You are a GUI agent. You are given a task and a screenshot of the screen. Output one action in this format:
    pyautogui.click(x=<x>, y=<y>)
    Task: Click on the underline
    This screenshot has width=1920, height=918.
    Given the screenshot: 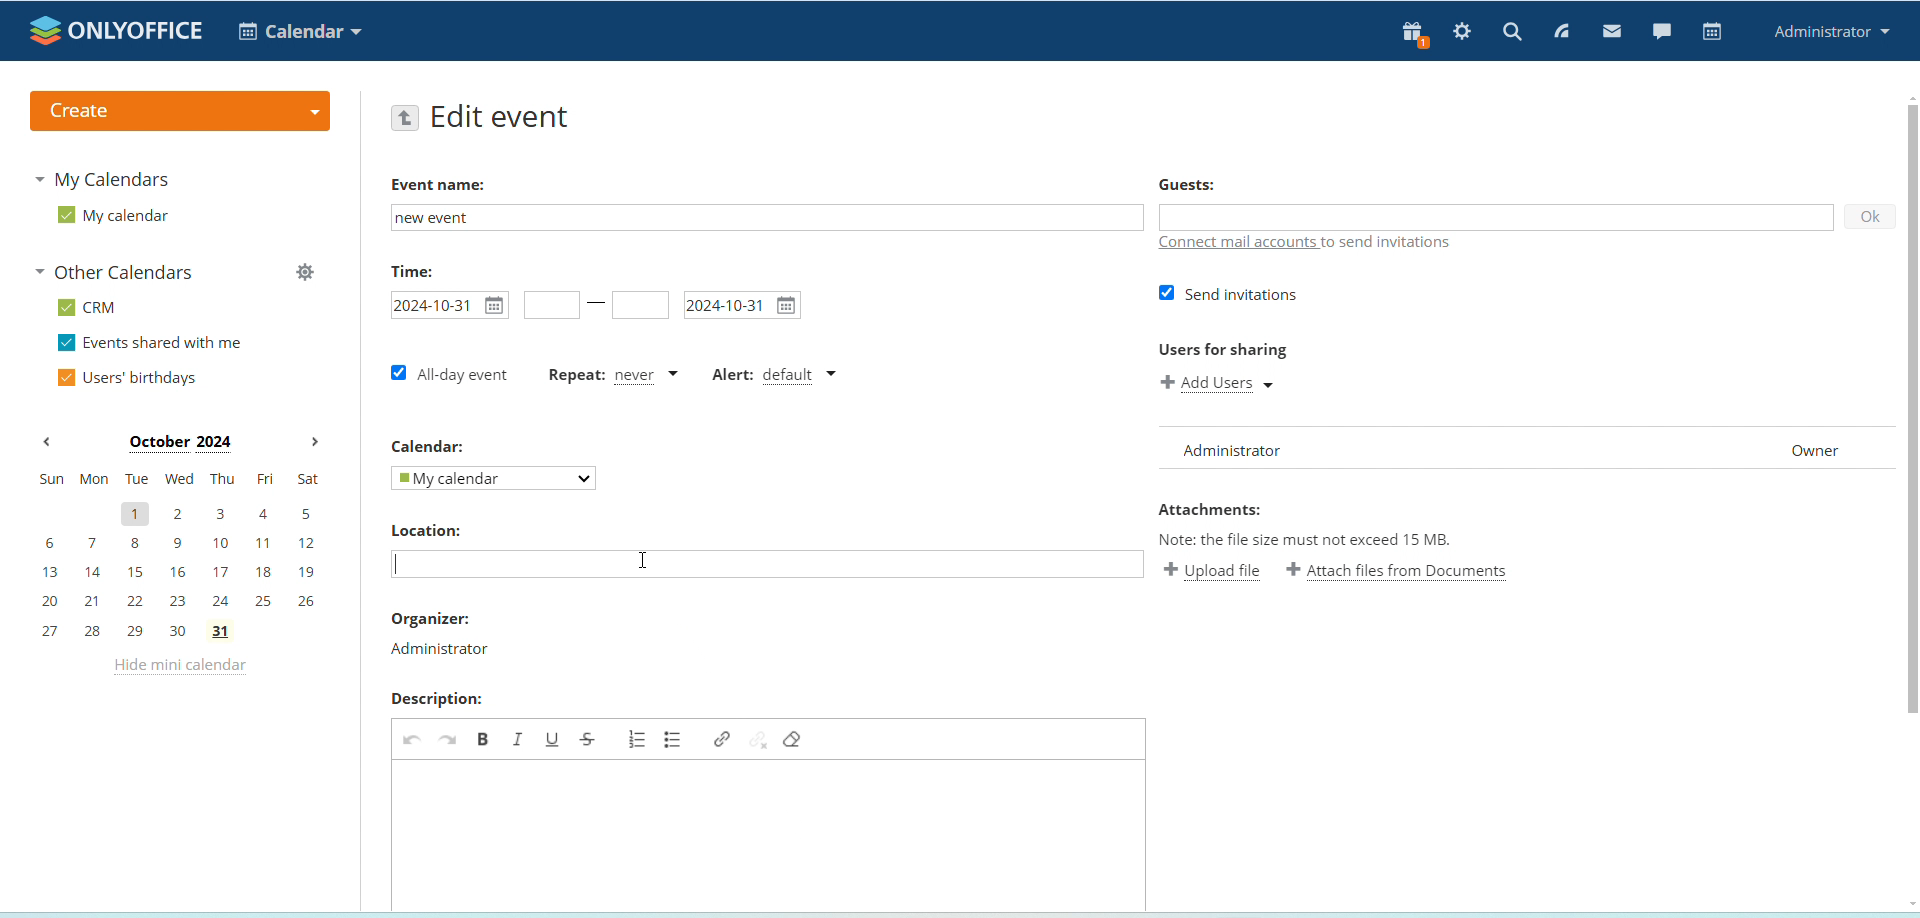 What is the action you would take?
    pyautogui.click(x=551, y=739)
    